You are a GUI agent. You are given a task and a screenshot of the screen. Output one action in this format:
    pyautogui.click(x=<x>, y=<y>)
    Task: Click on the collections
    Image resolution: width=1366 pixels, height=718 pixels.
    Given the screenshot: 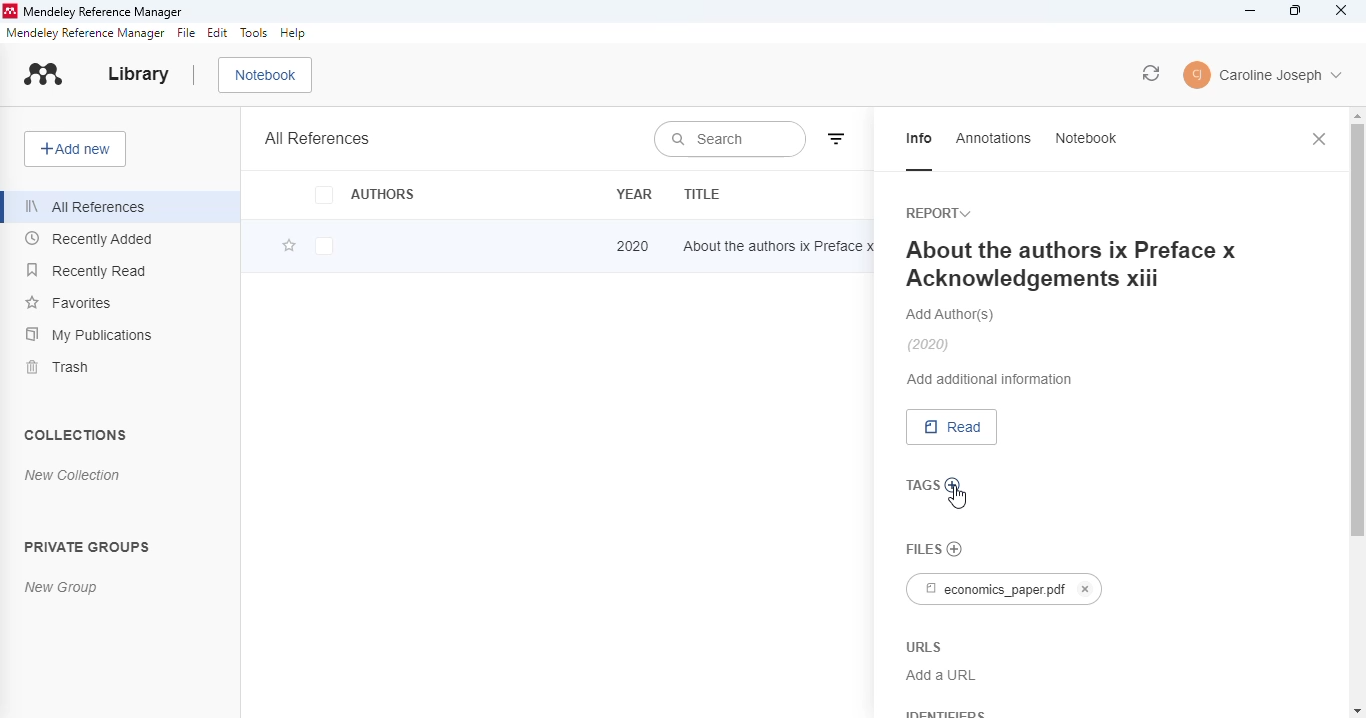 What is the action you would take?
    pyautogui.click(x=74, y=434)
    